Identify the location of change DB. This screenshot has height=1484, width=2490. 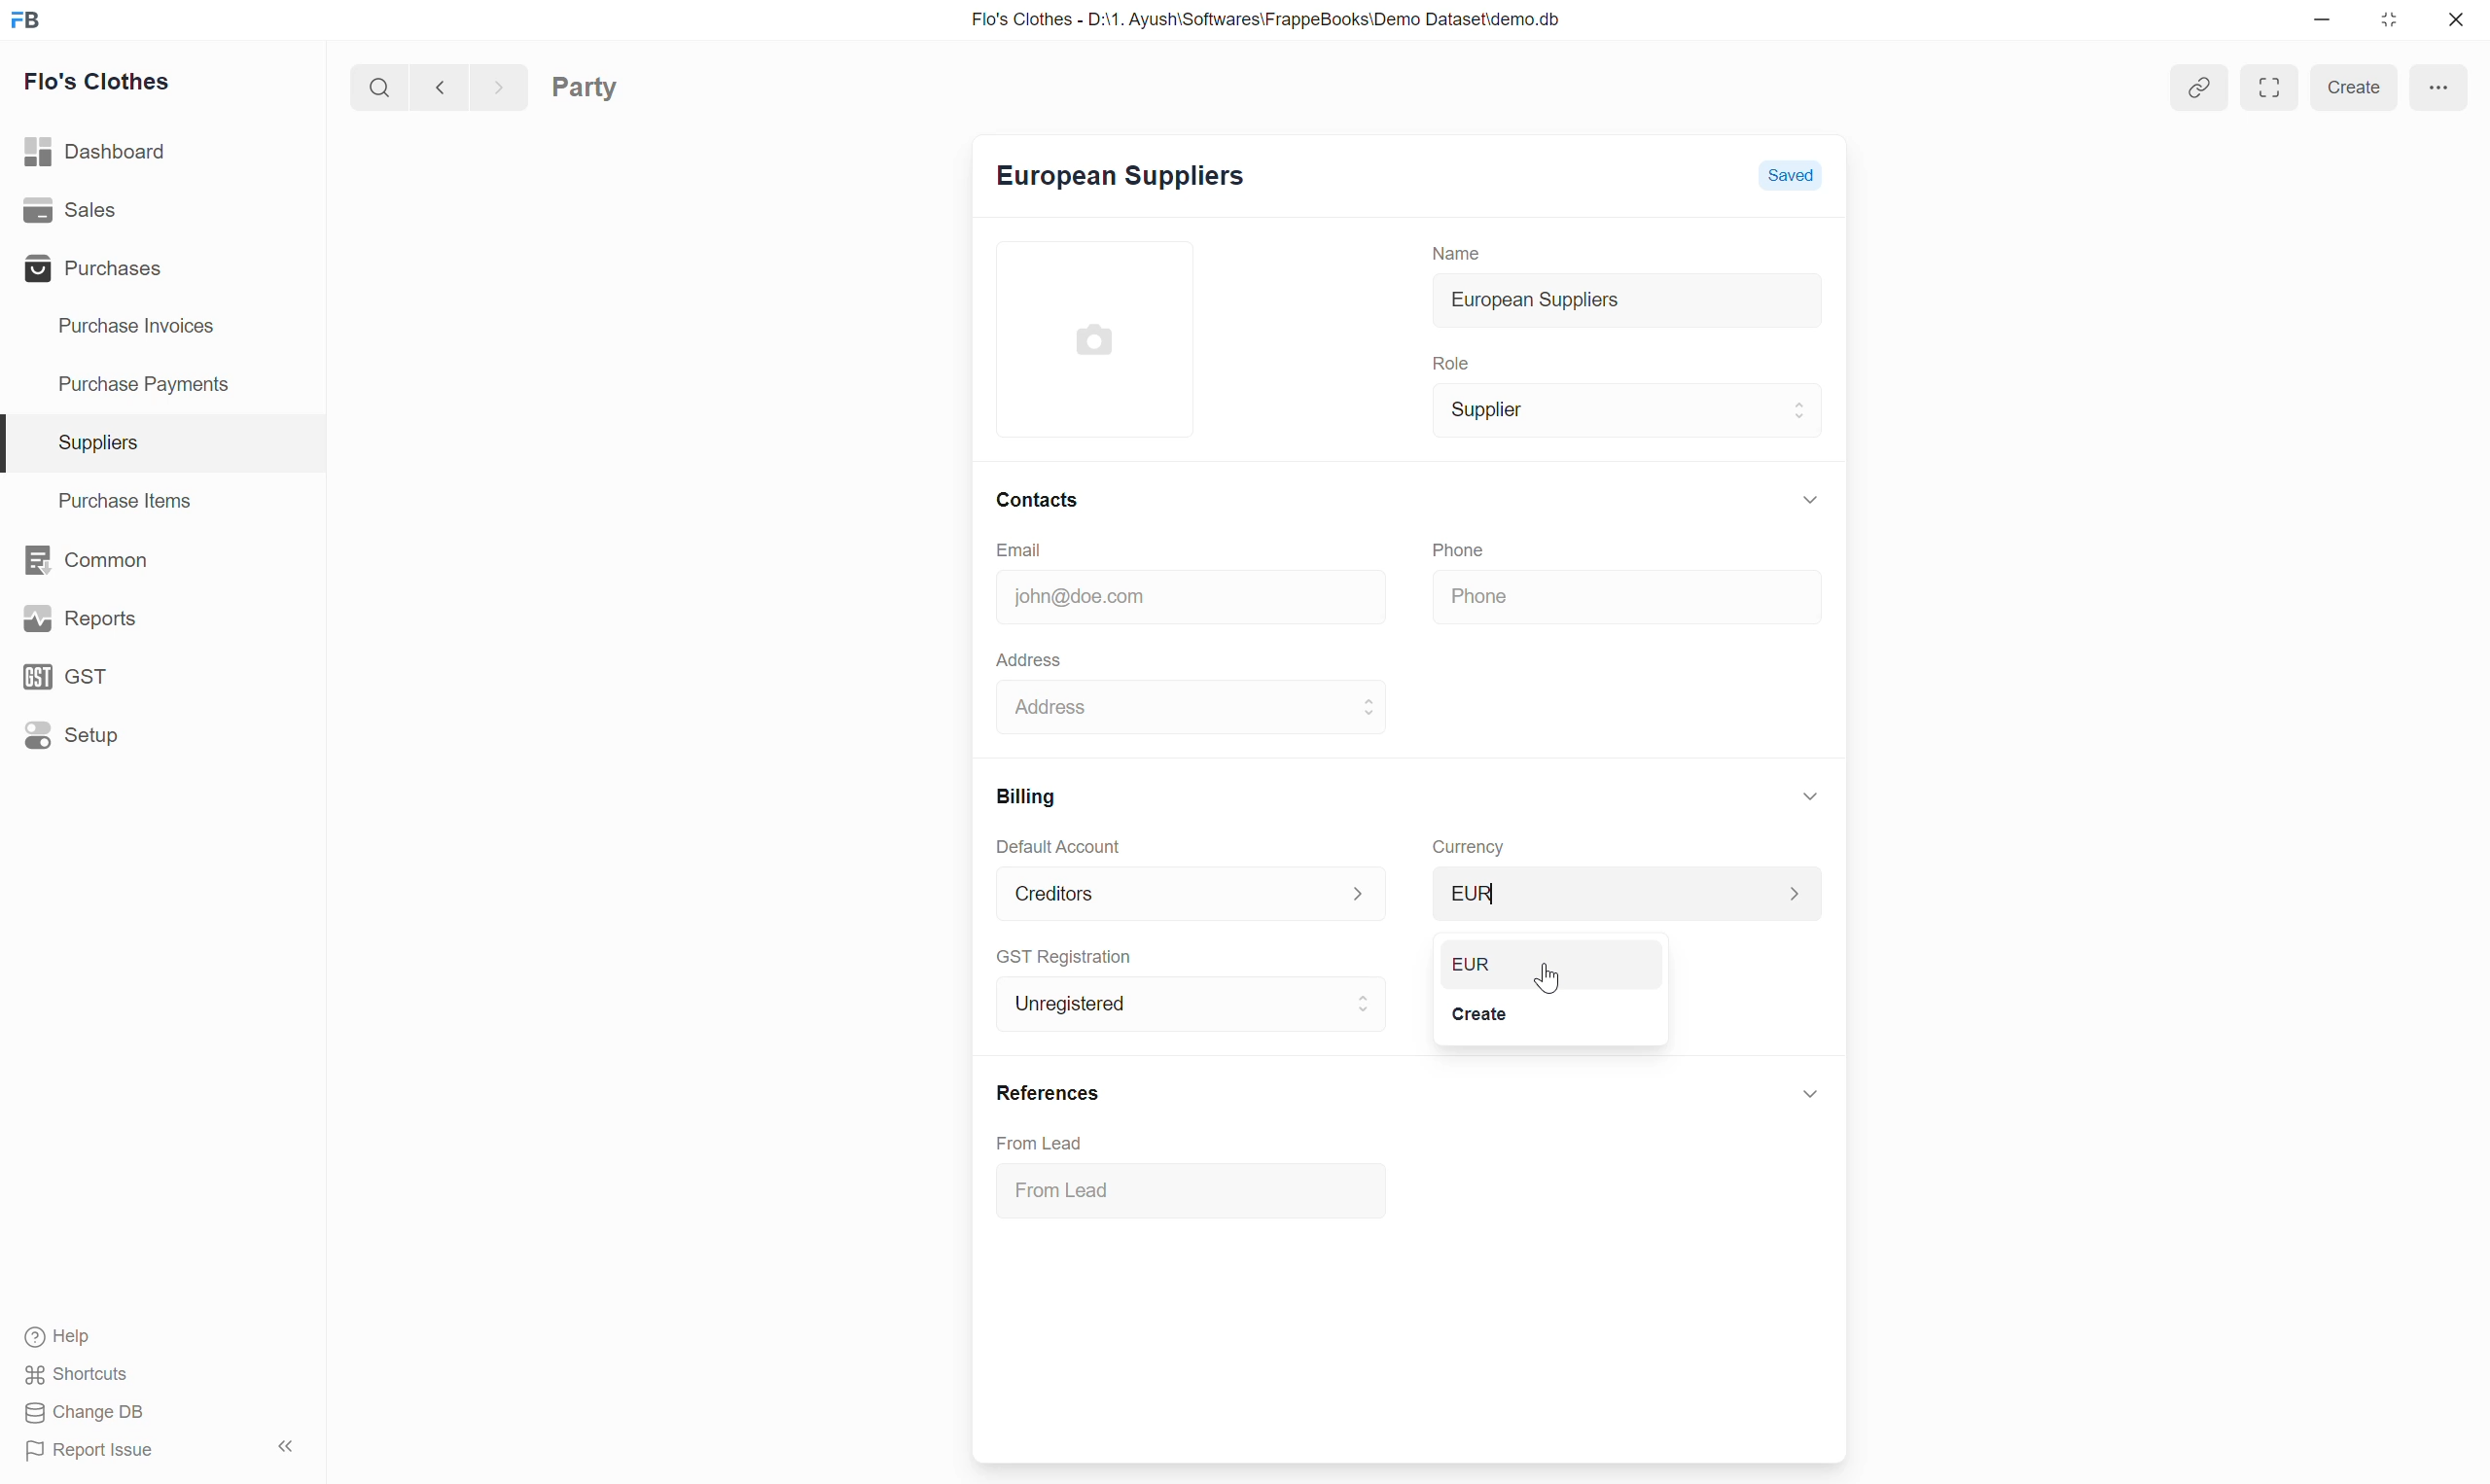
(84, 1412).